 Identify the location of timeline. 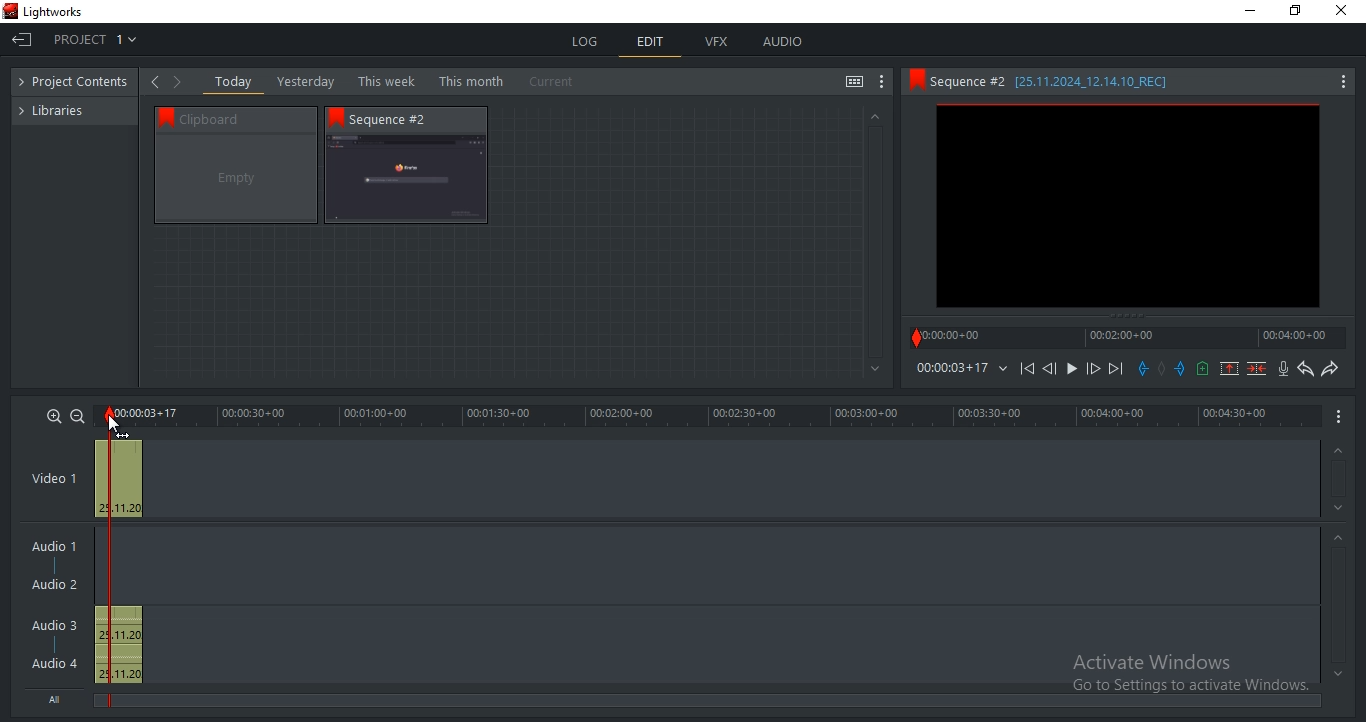
(951, 368).